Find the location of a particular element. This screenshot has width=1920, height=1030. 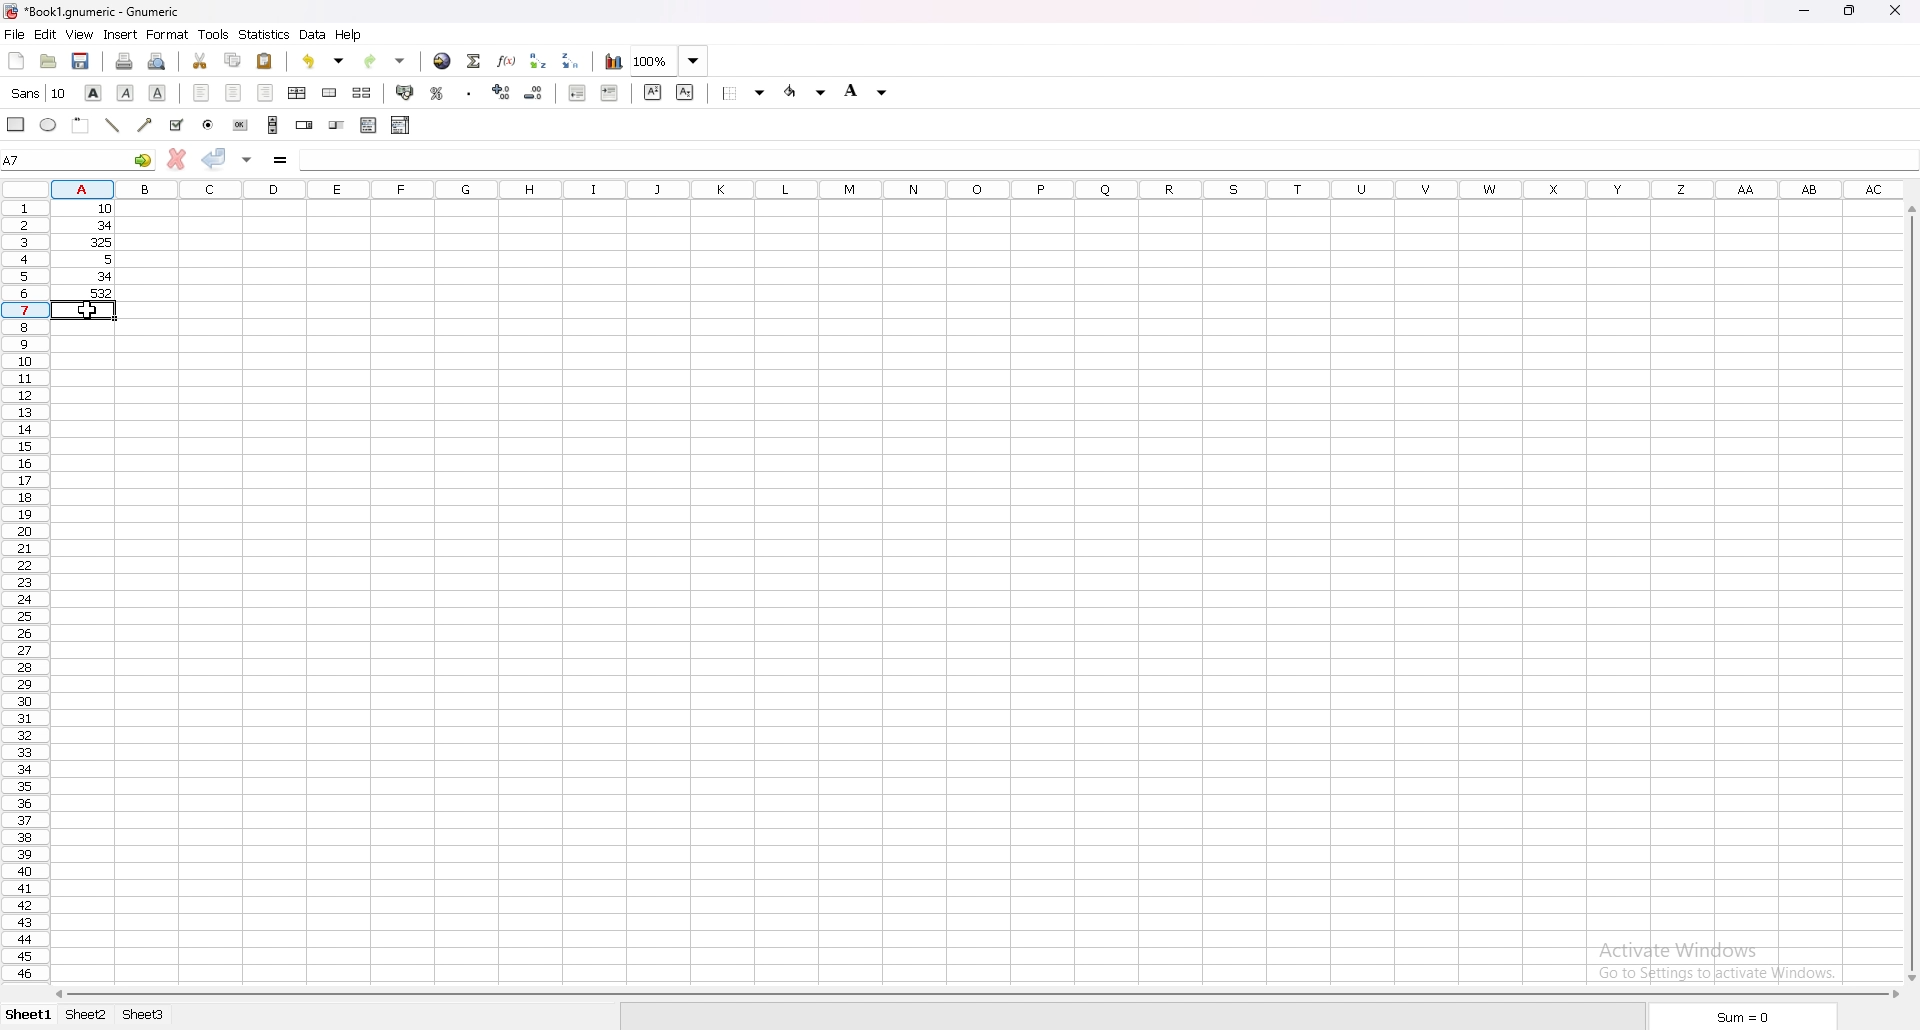

foreground is located at coordinates (804, 92).